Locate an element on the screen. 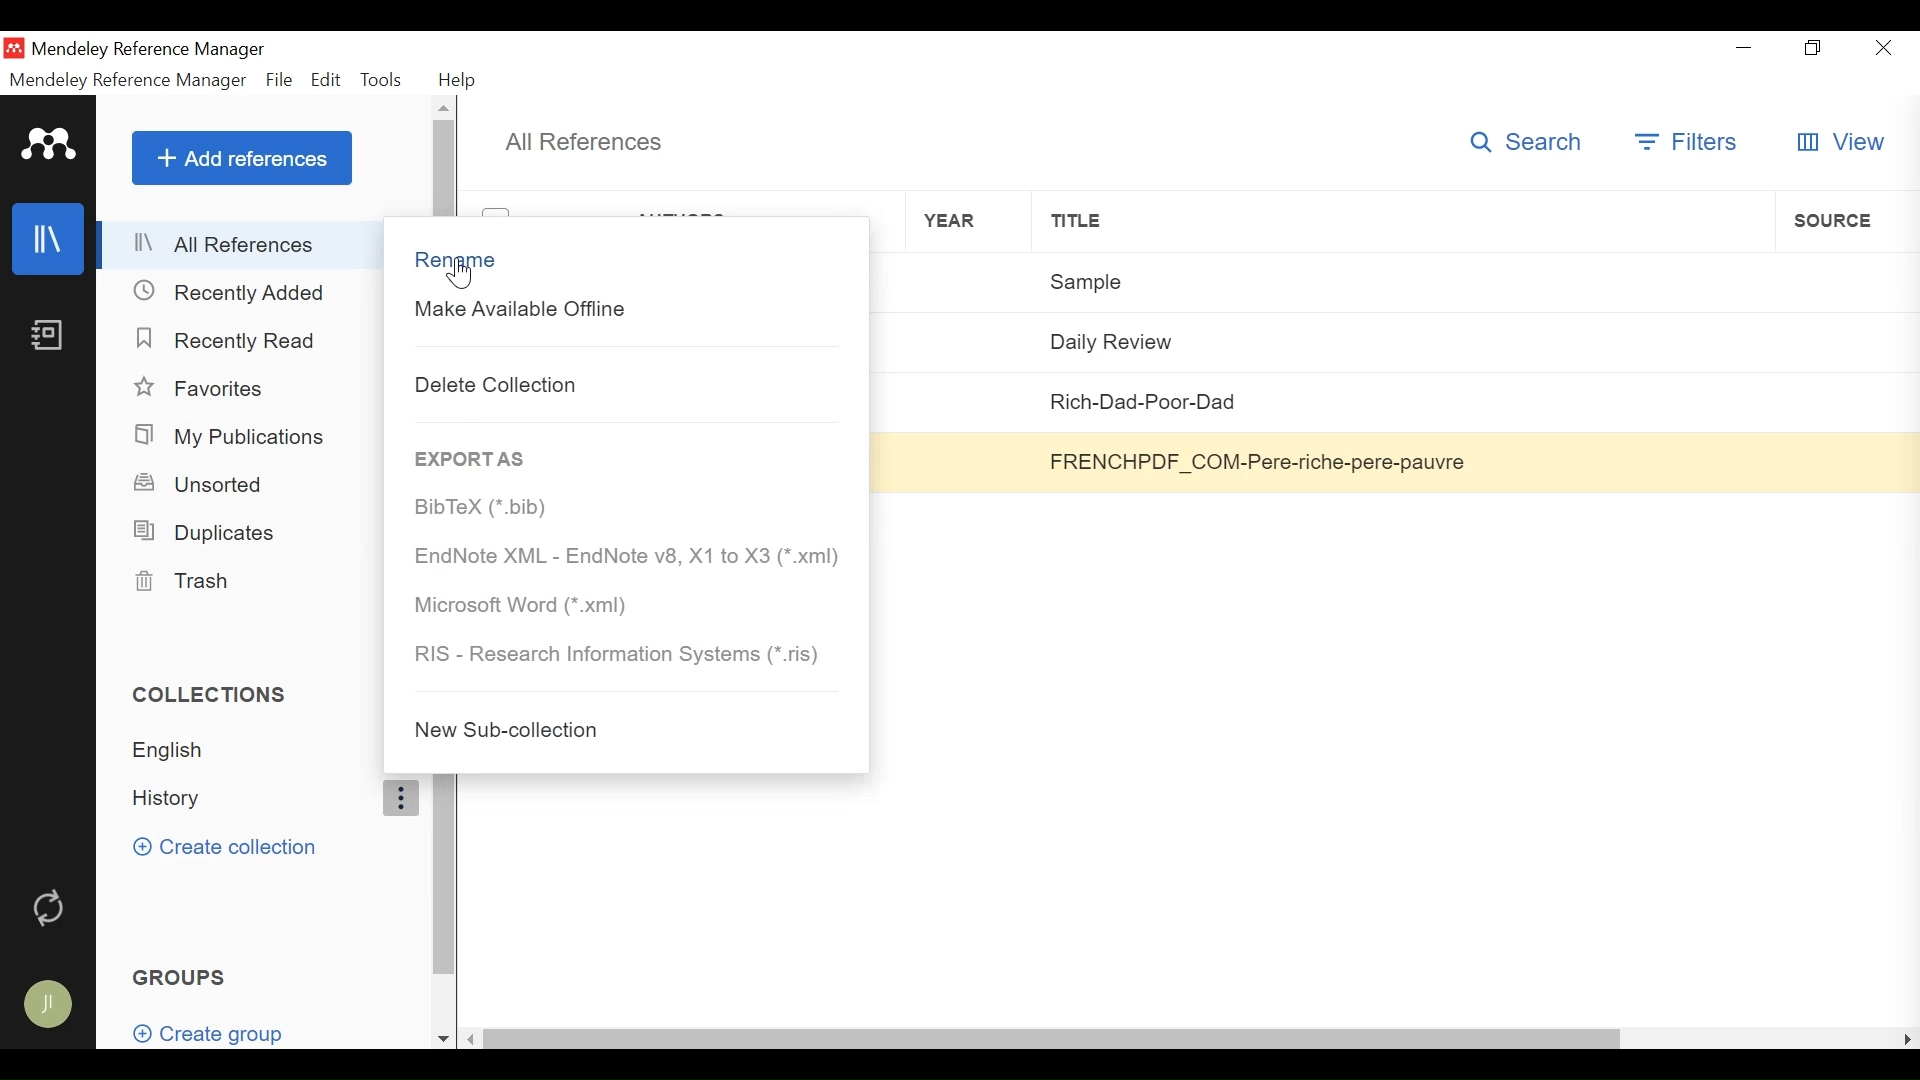 The height and width of the screenshot is (1080, 1920). Title is located at coordinates (1402, 221).